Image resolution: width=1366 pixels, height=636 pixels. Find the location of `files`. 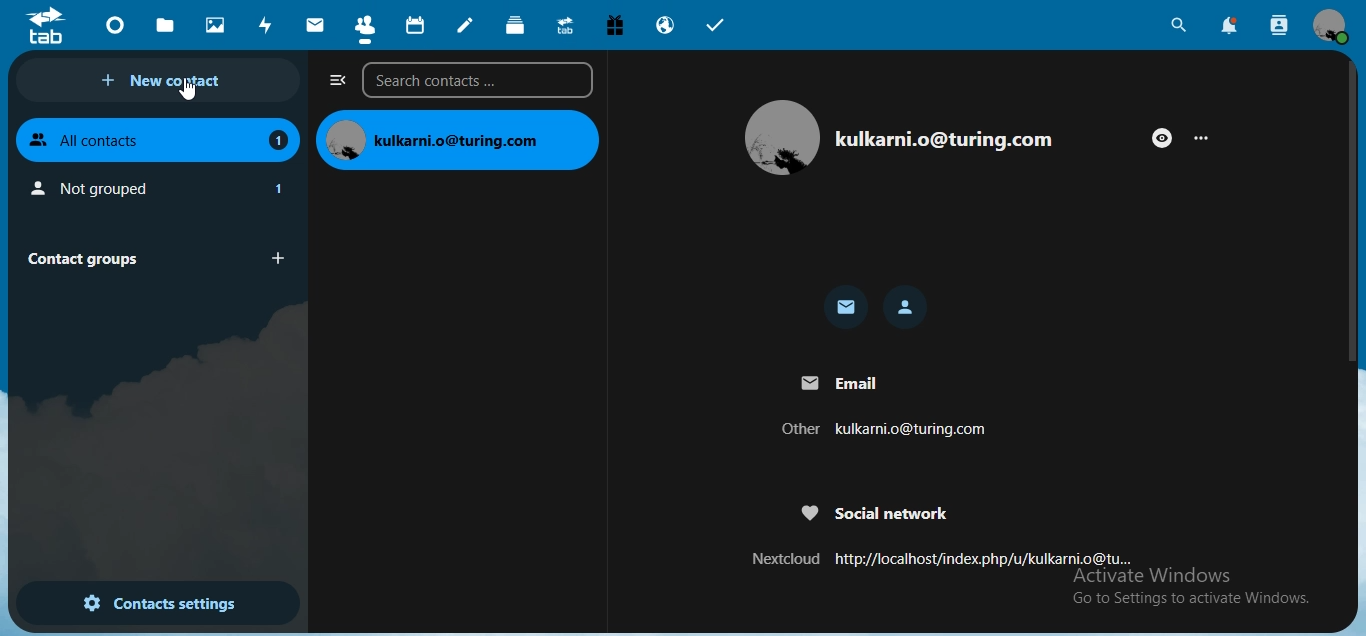

files is located at coordinates (168, 24).